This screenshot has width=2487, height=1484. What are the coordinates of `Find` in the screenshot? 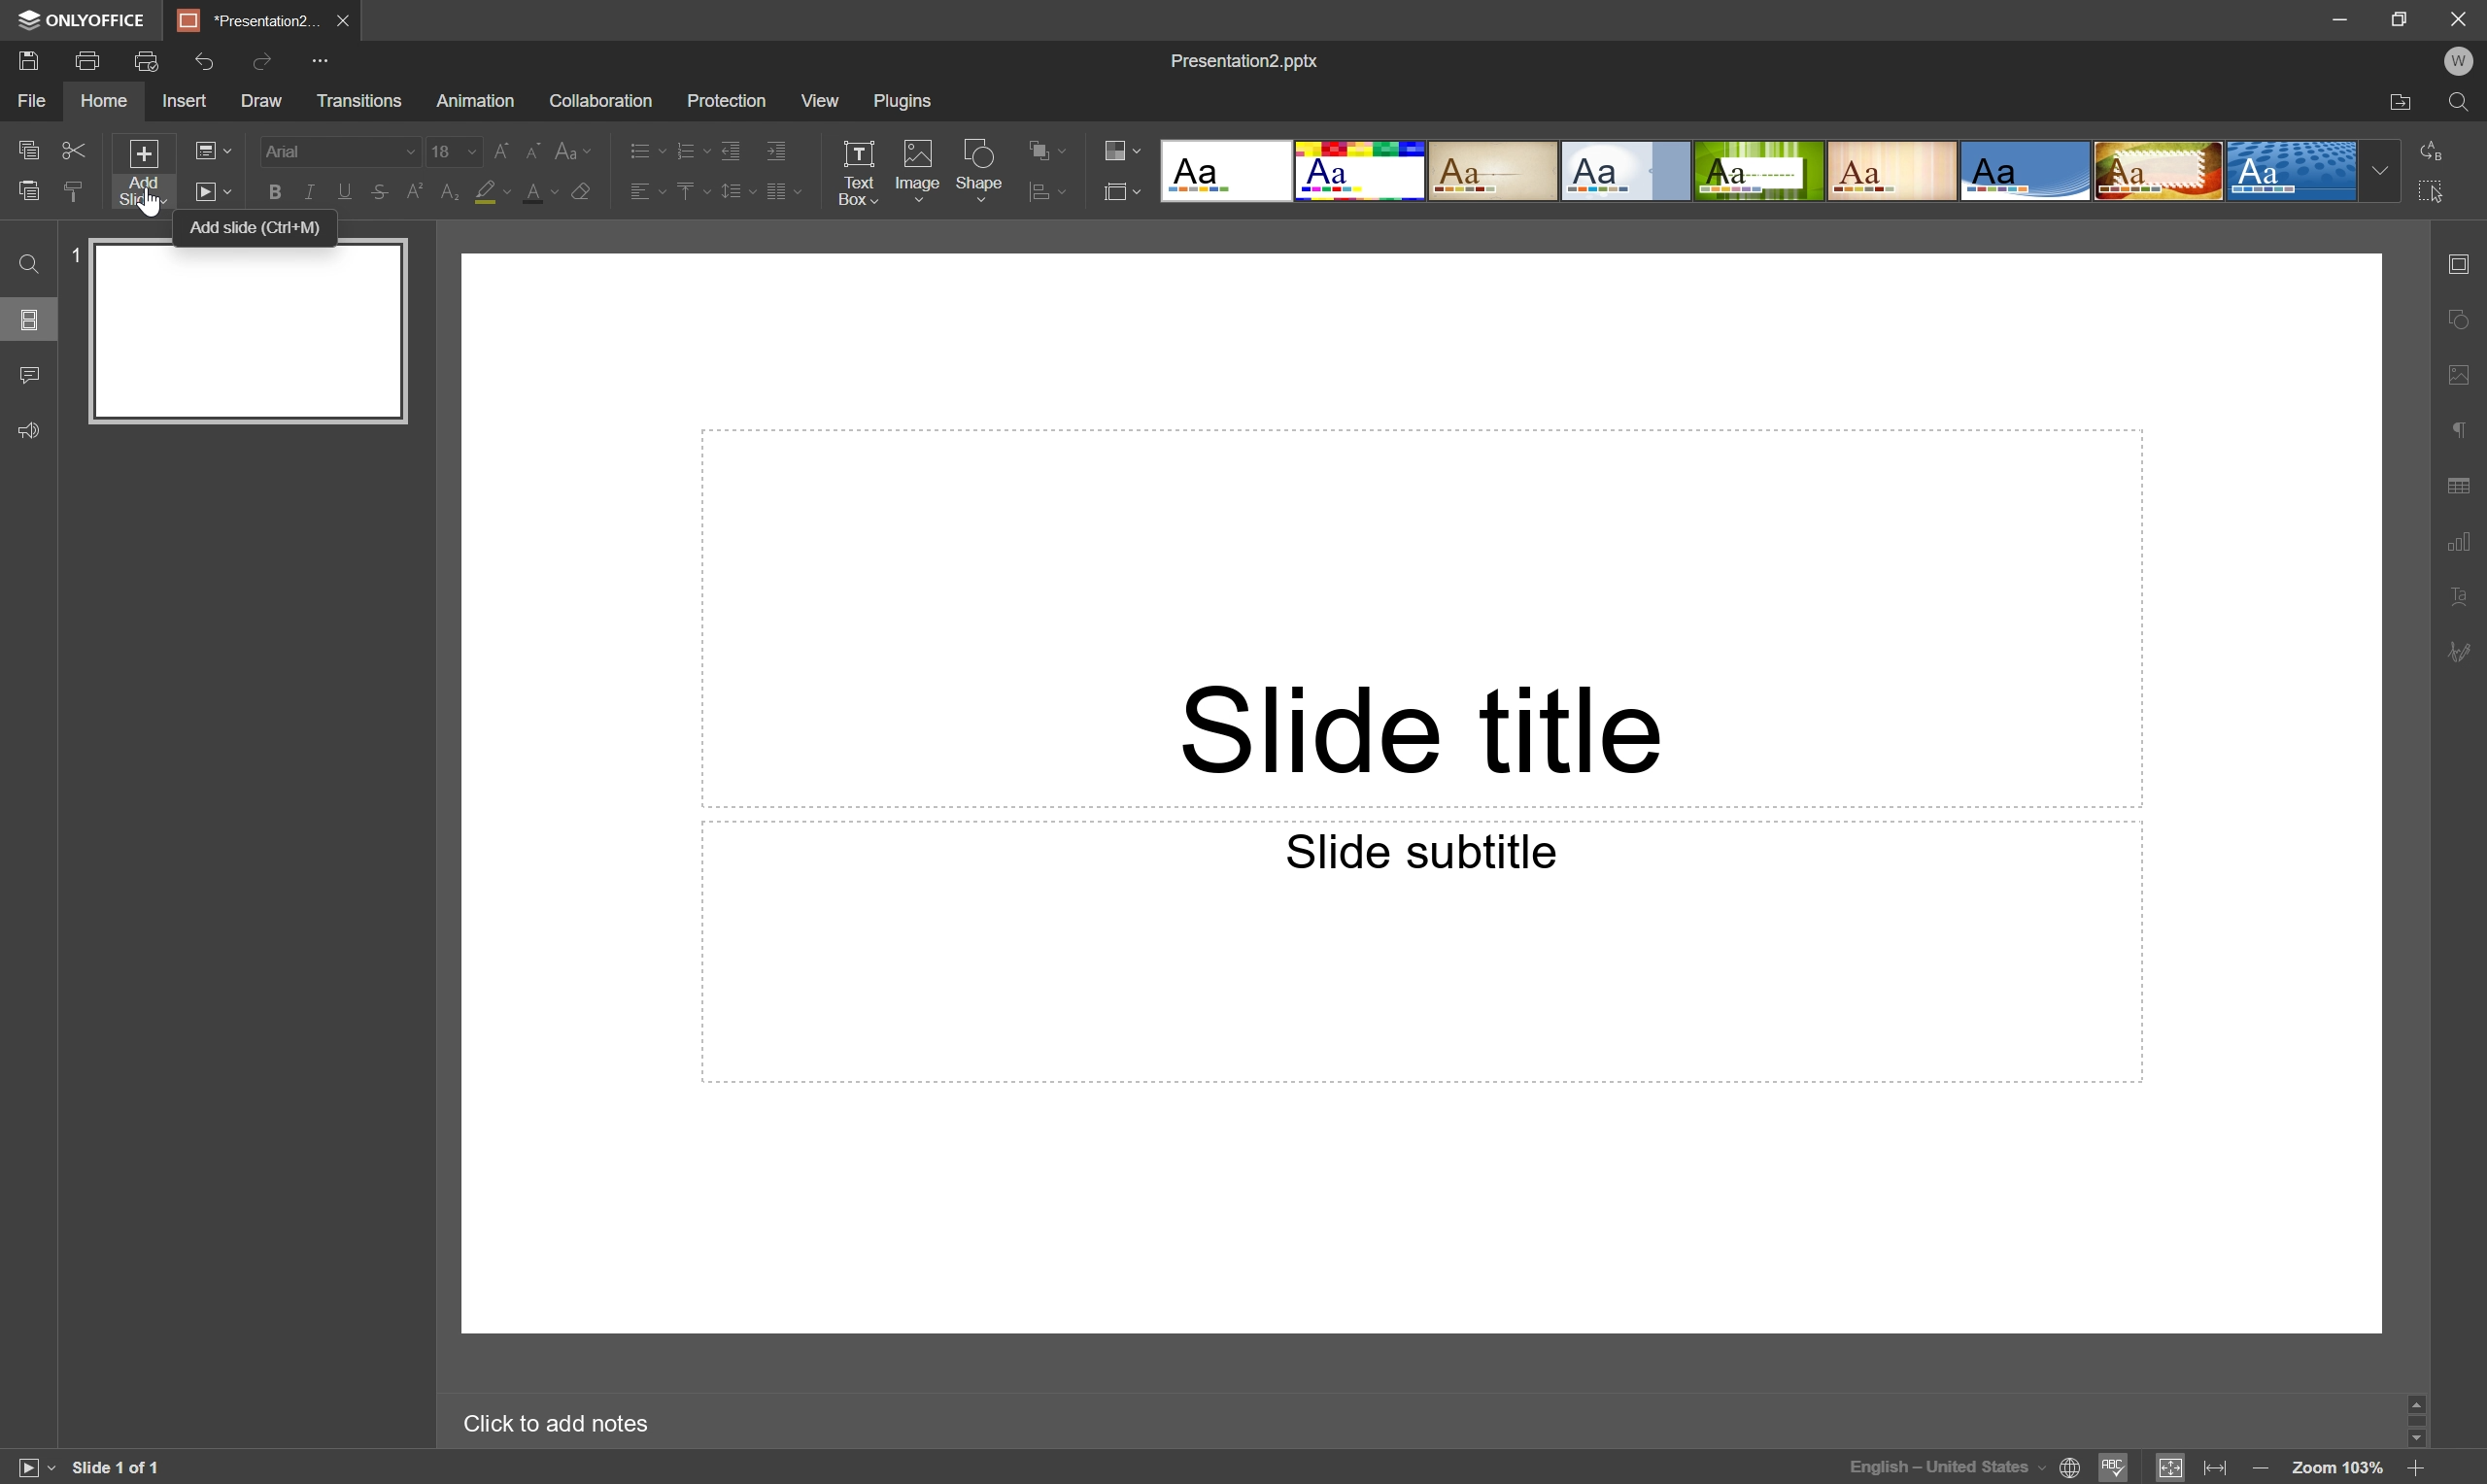 It's located at (2464, 101).